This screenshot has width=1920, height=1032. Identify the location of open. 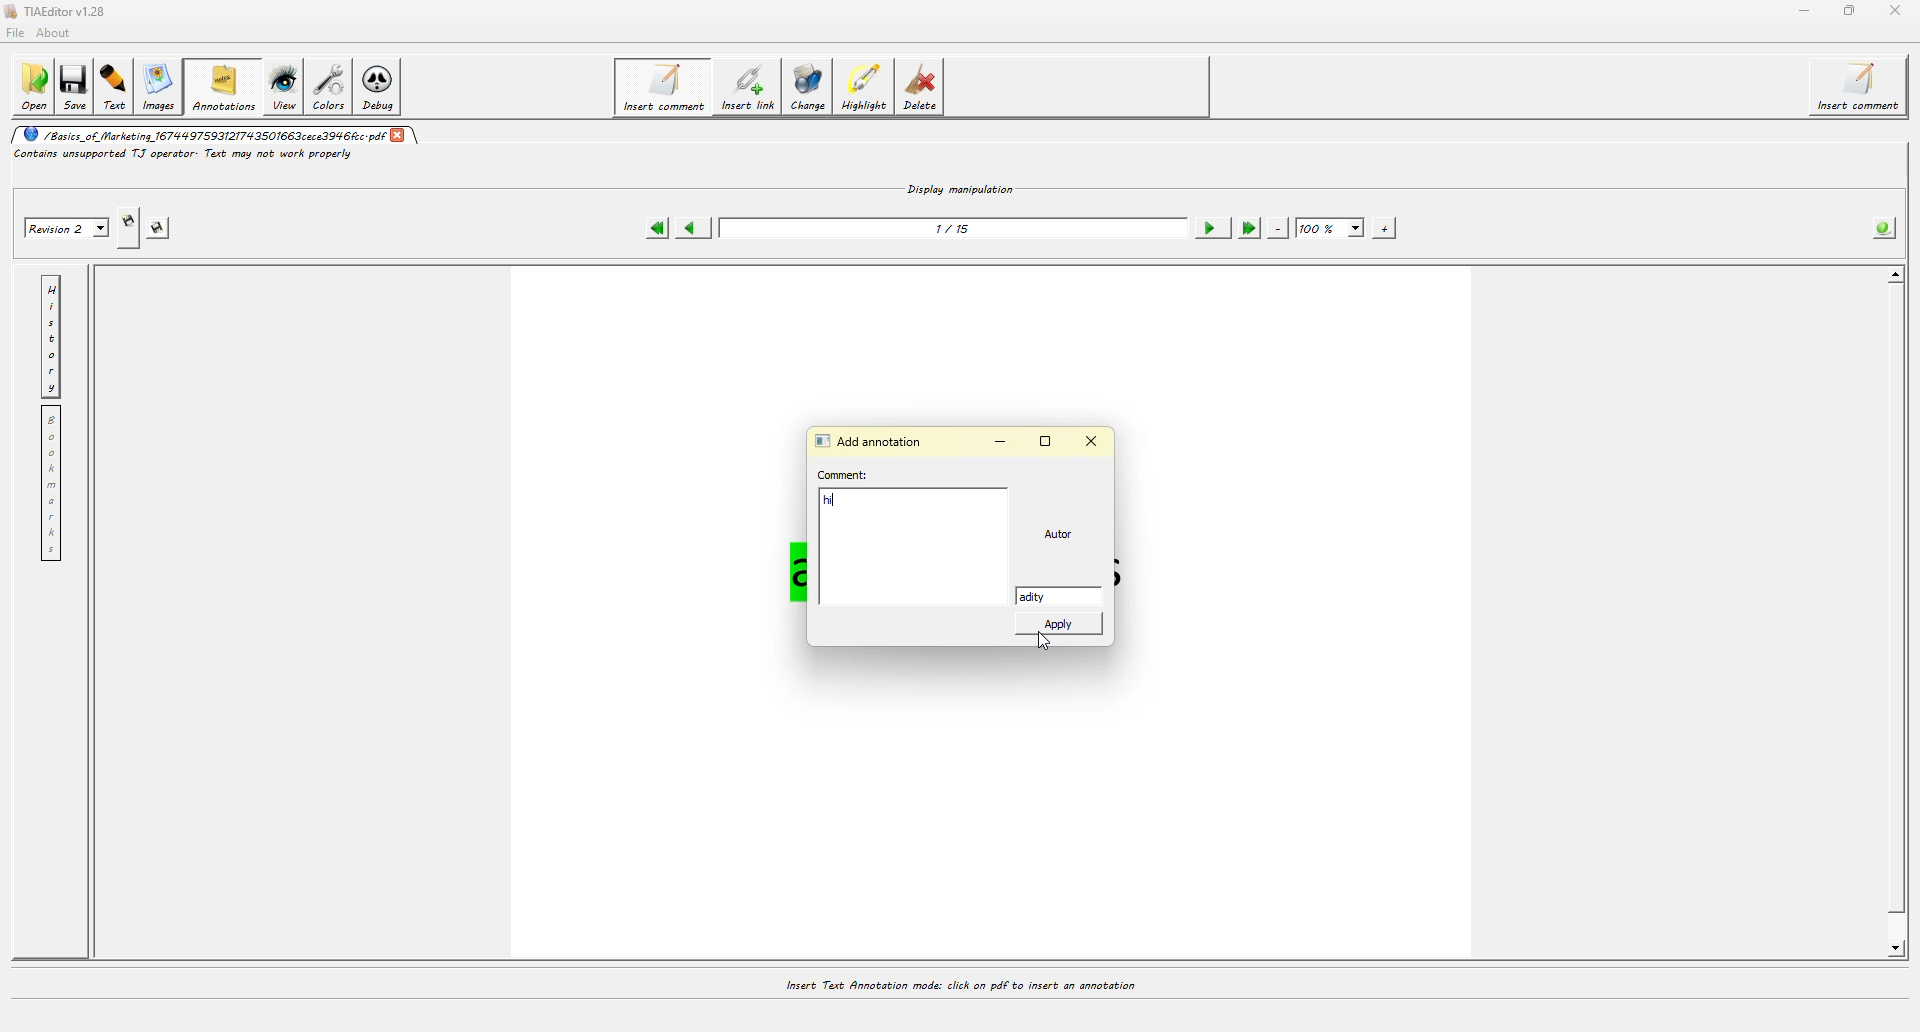
(33, 86).